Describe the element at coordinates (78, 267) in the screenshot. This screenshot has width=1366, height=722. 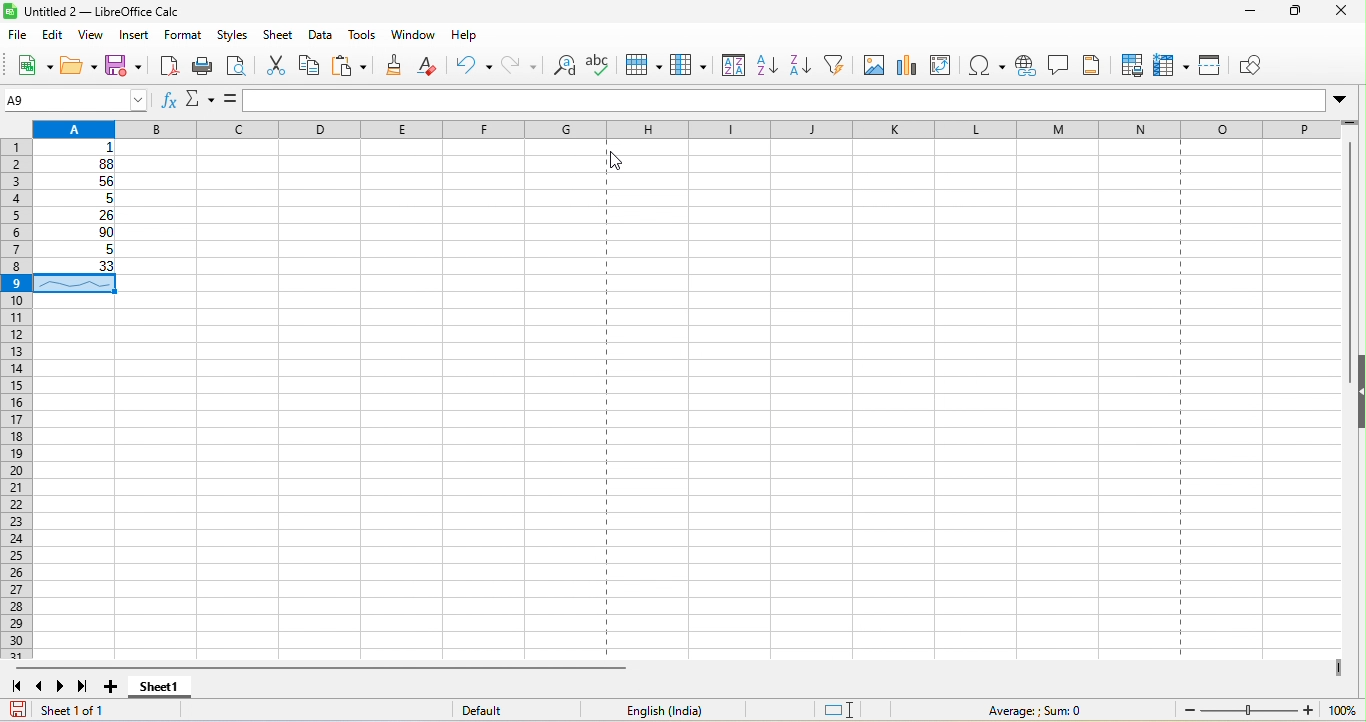
I see `33` at that location.